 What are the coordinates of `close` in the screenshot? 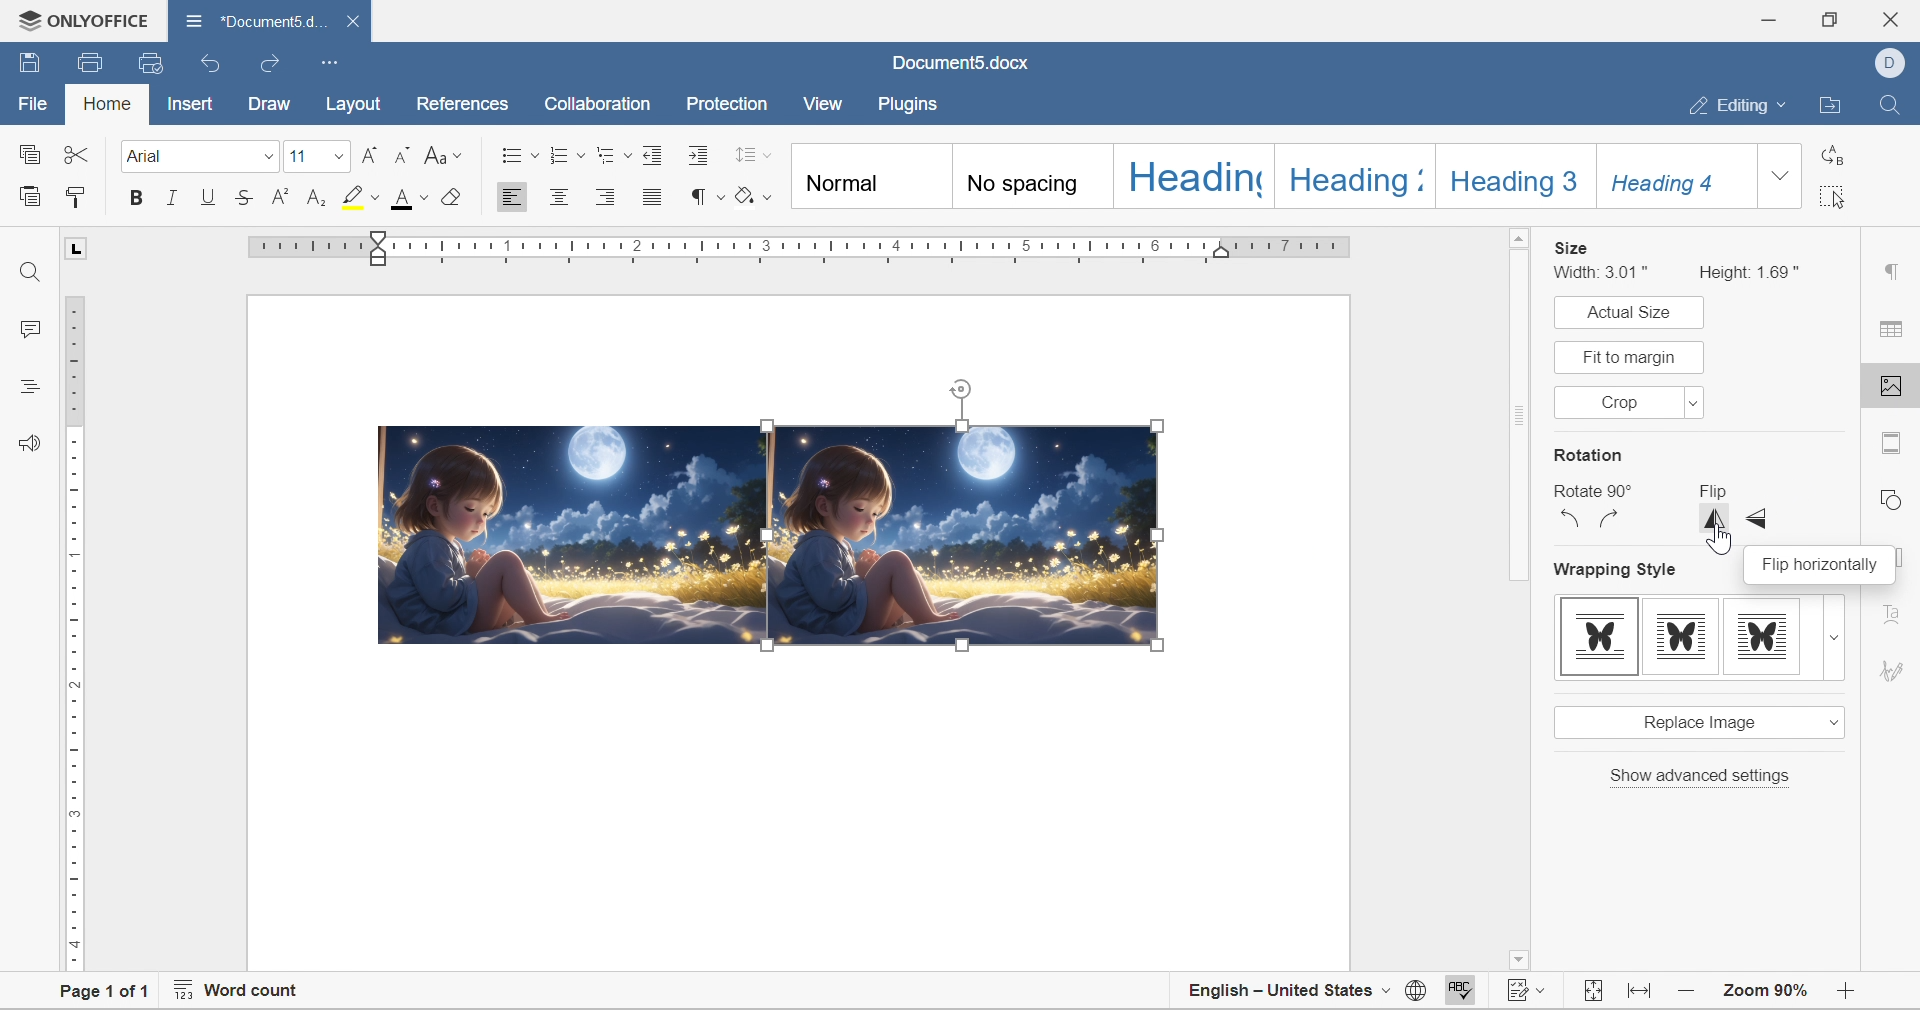 It's located at (1897, 16).